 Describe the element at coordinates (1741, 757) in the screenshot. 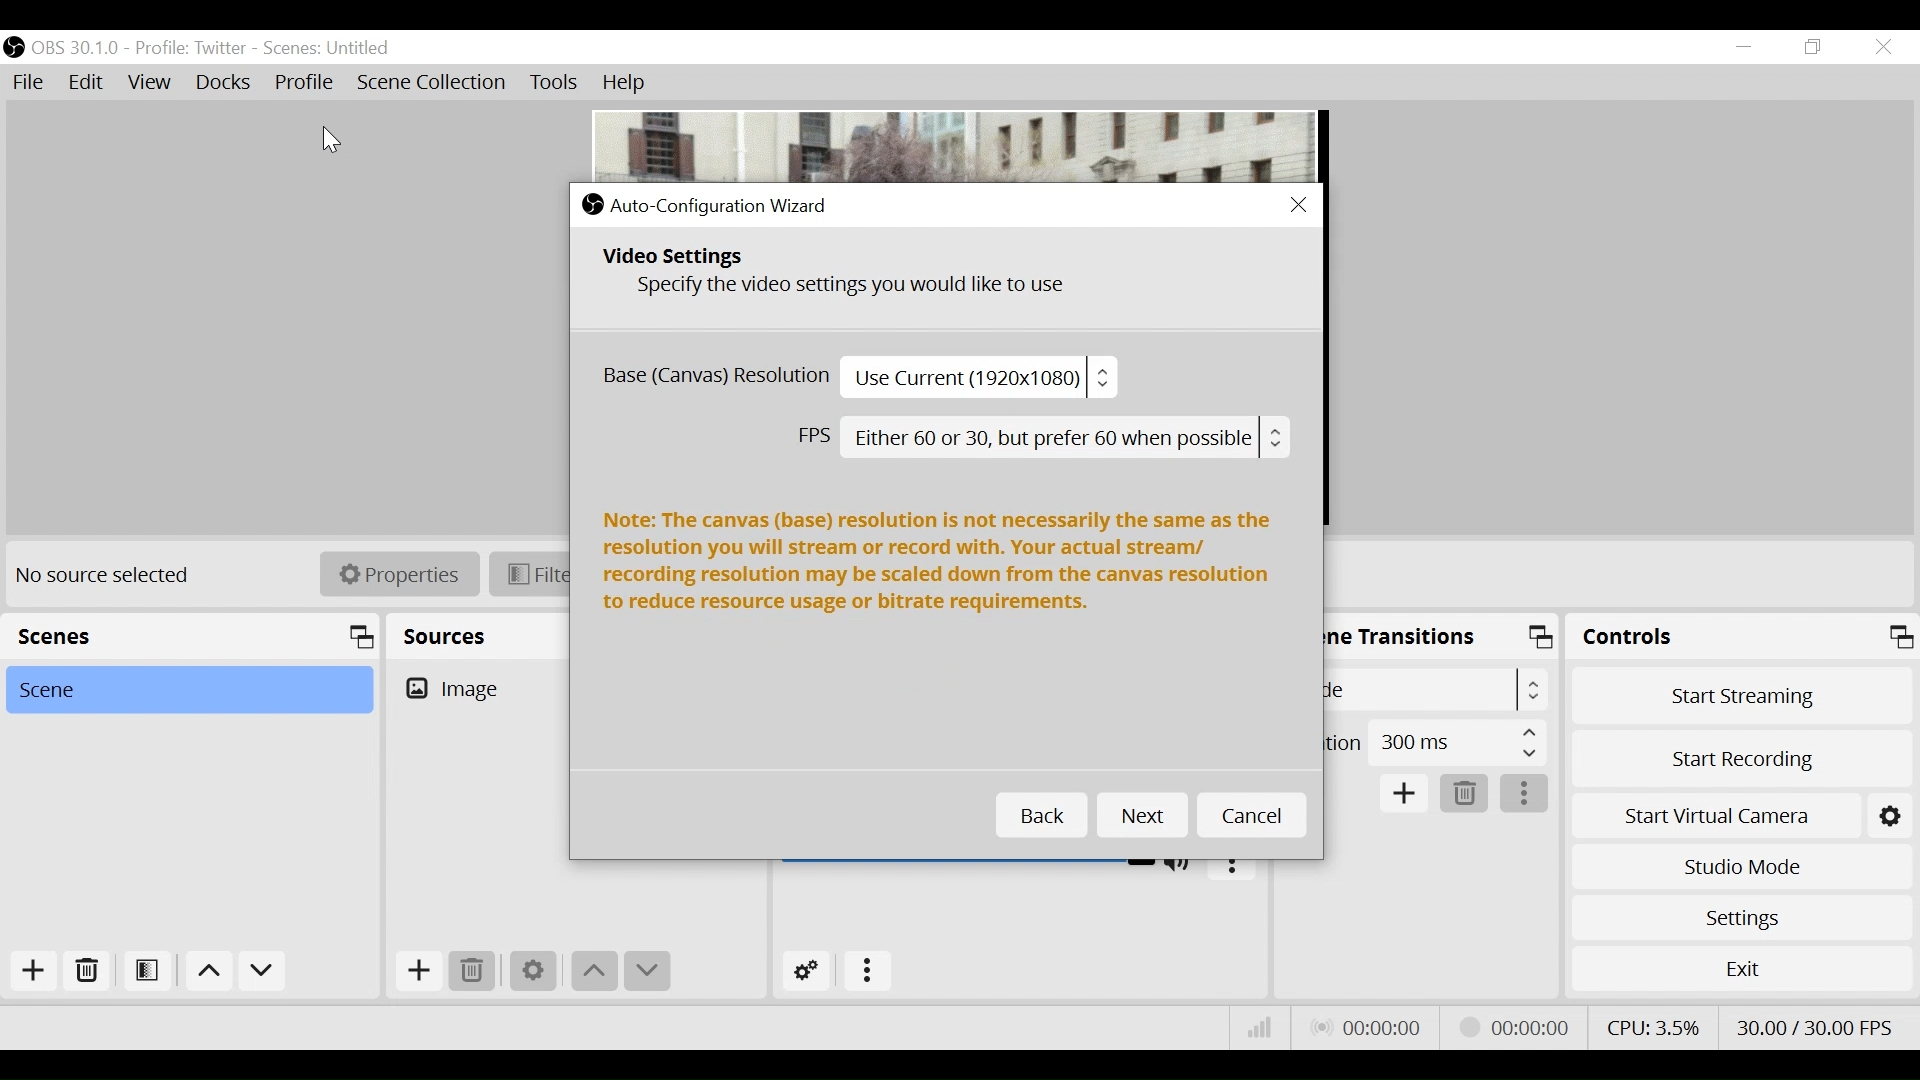

I see `Start Recording` at that location.